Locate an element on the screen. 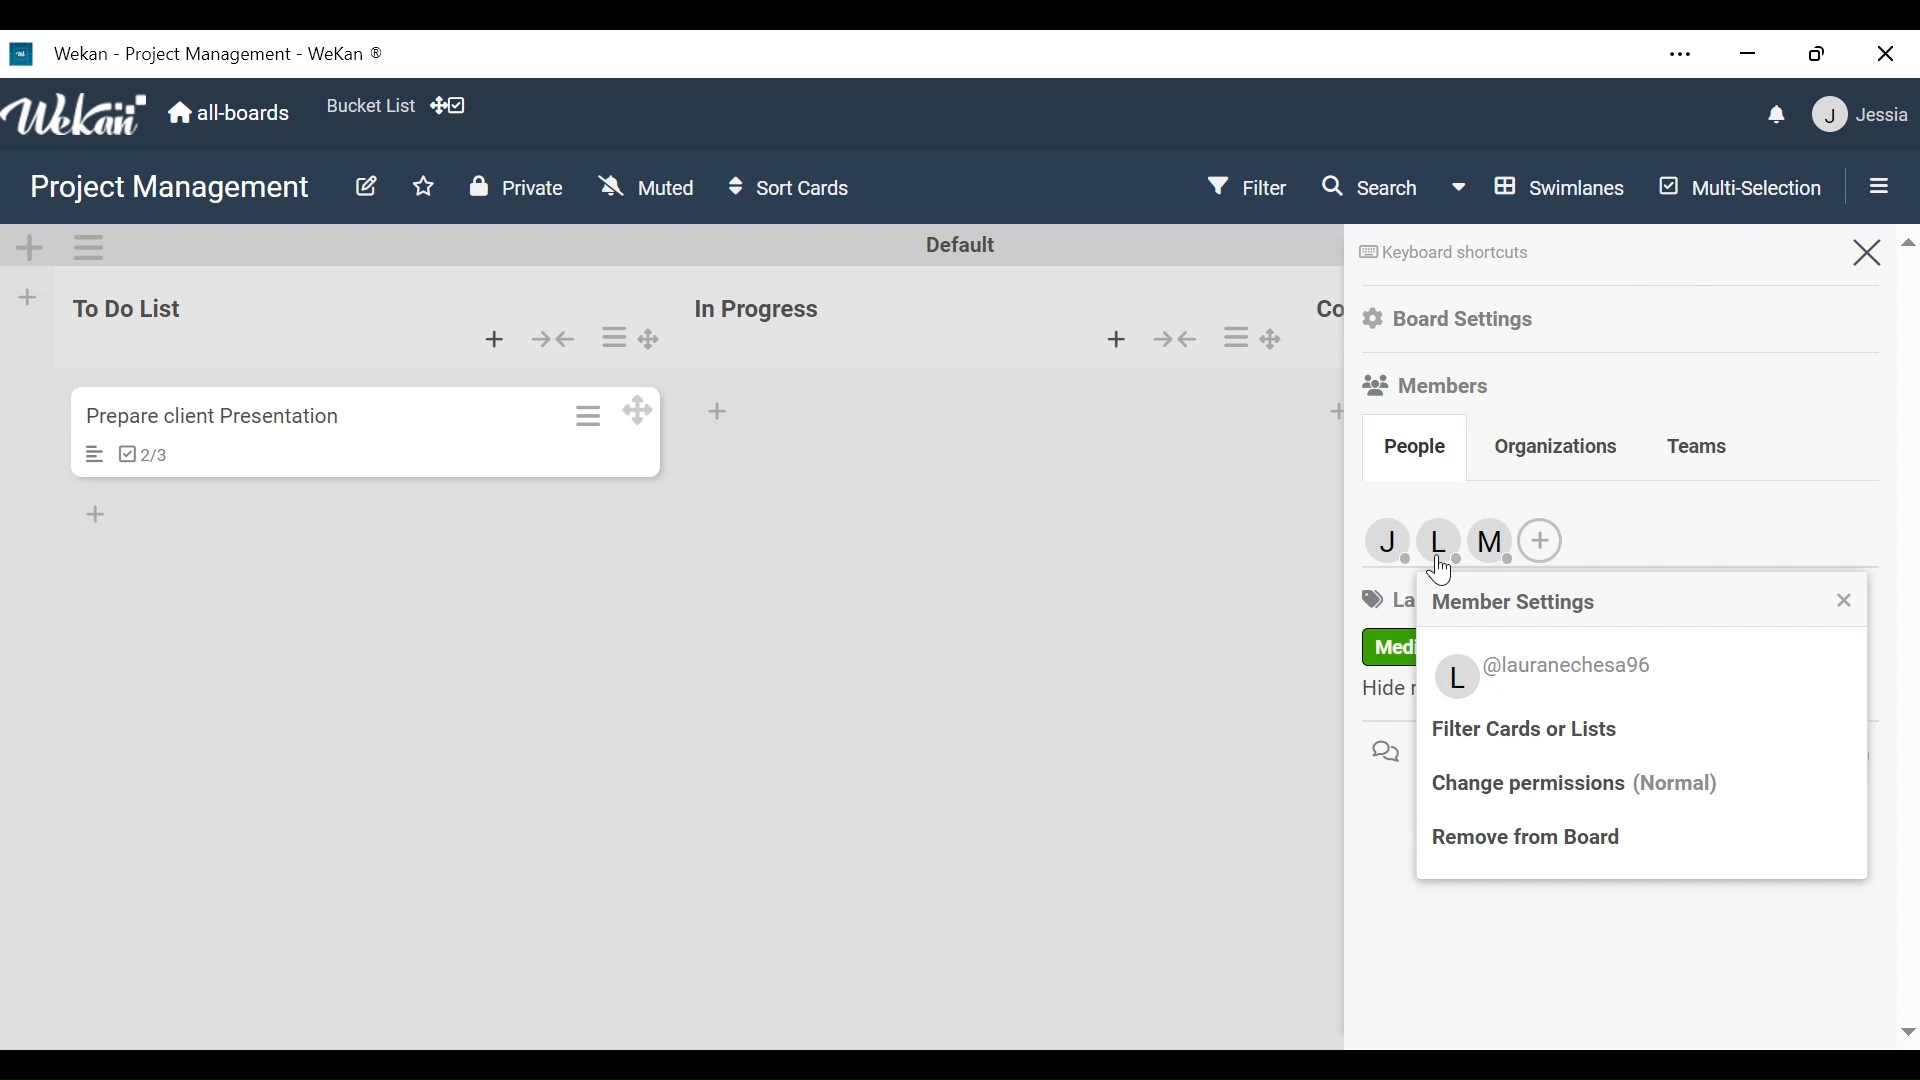 This screenshot has width=1920, height=1080. List Title is located at coordinates (1328, 312).